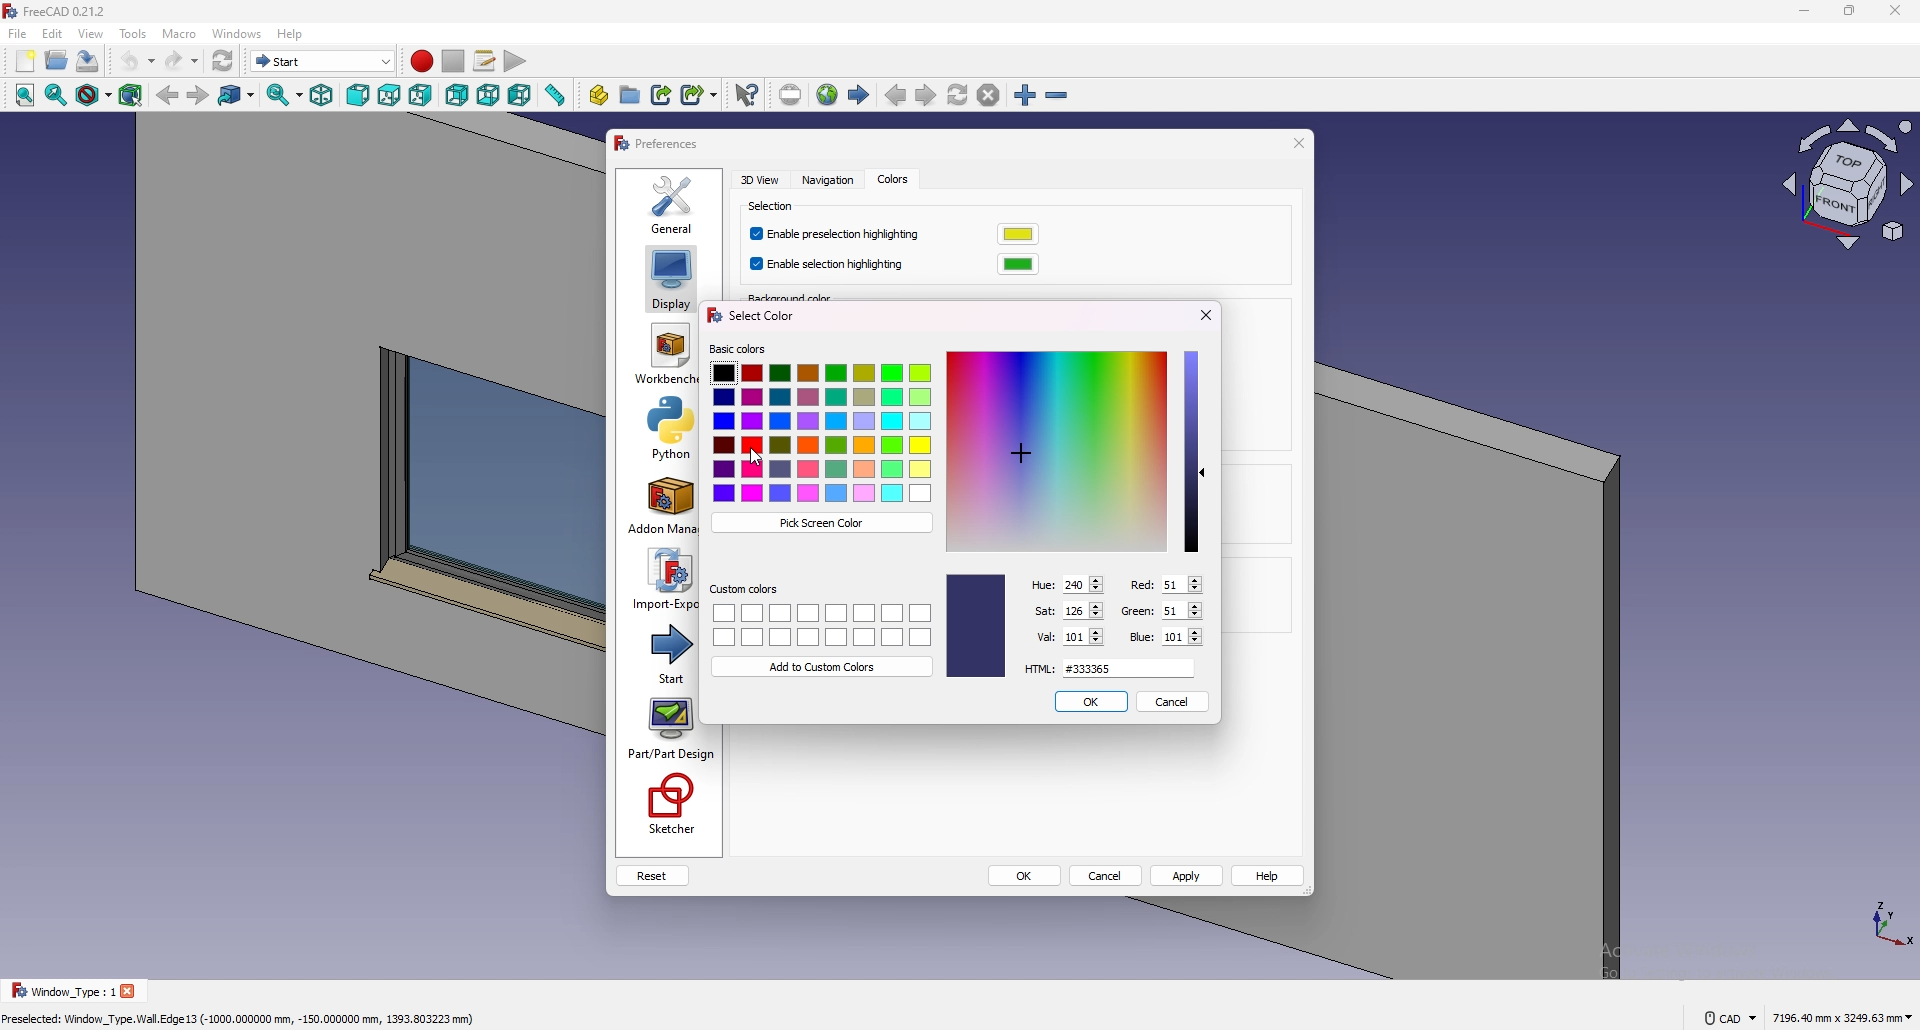 The image size is (1920, 1030). Describe the element at coordinates (1044, 586) in the screenshot. I see `HUE` at that location.